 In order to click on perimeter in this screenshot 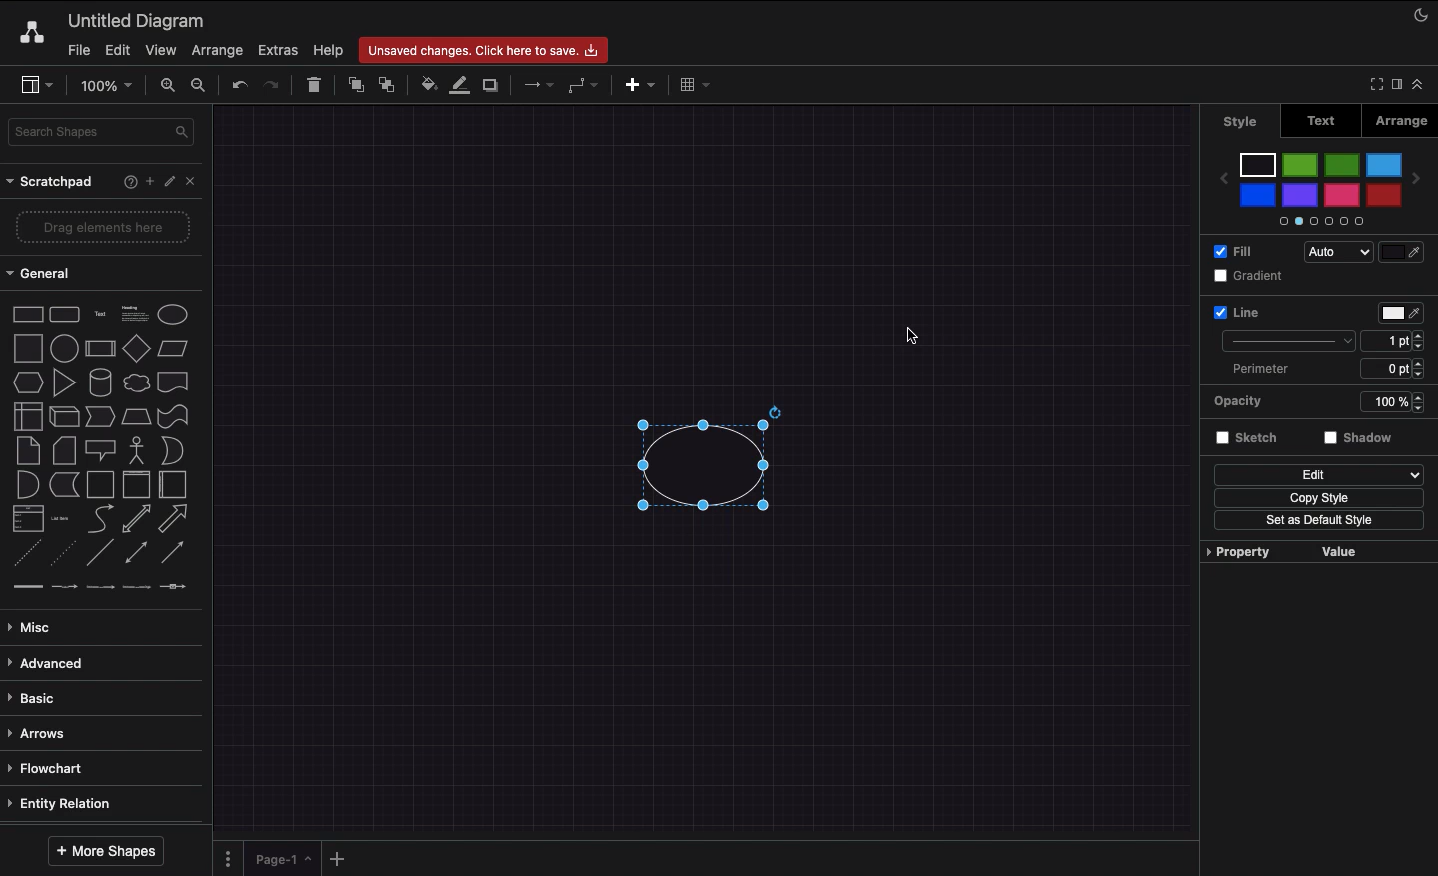, I will do `click(1283, 369)`.